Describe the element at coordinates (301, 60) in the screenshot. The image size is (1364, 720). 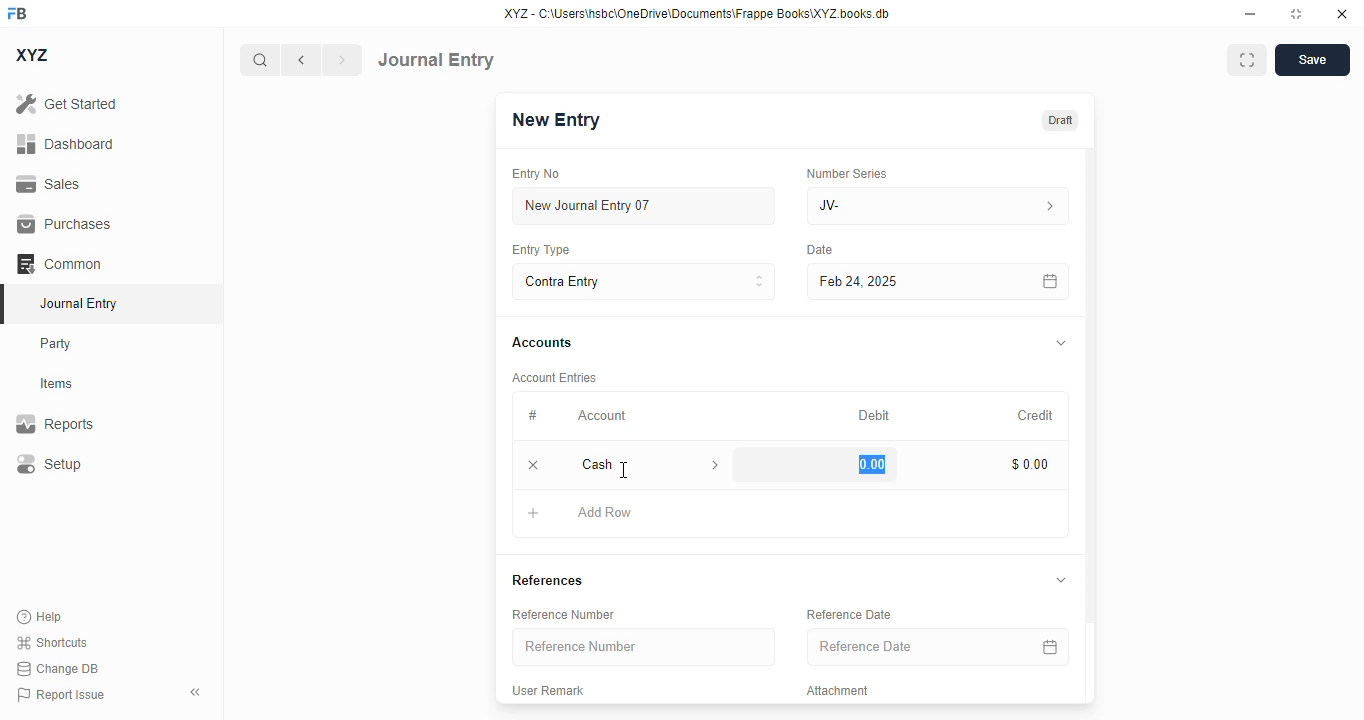
I see `previous` at that location.